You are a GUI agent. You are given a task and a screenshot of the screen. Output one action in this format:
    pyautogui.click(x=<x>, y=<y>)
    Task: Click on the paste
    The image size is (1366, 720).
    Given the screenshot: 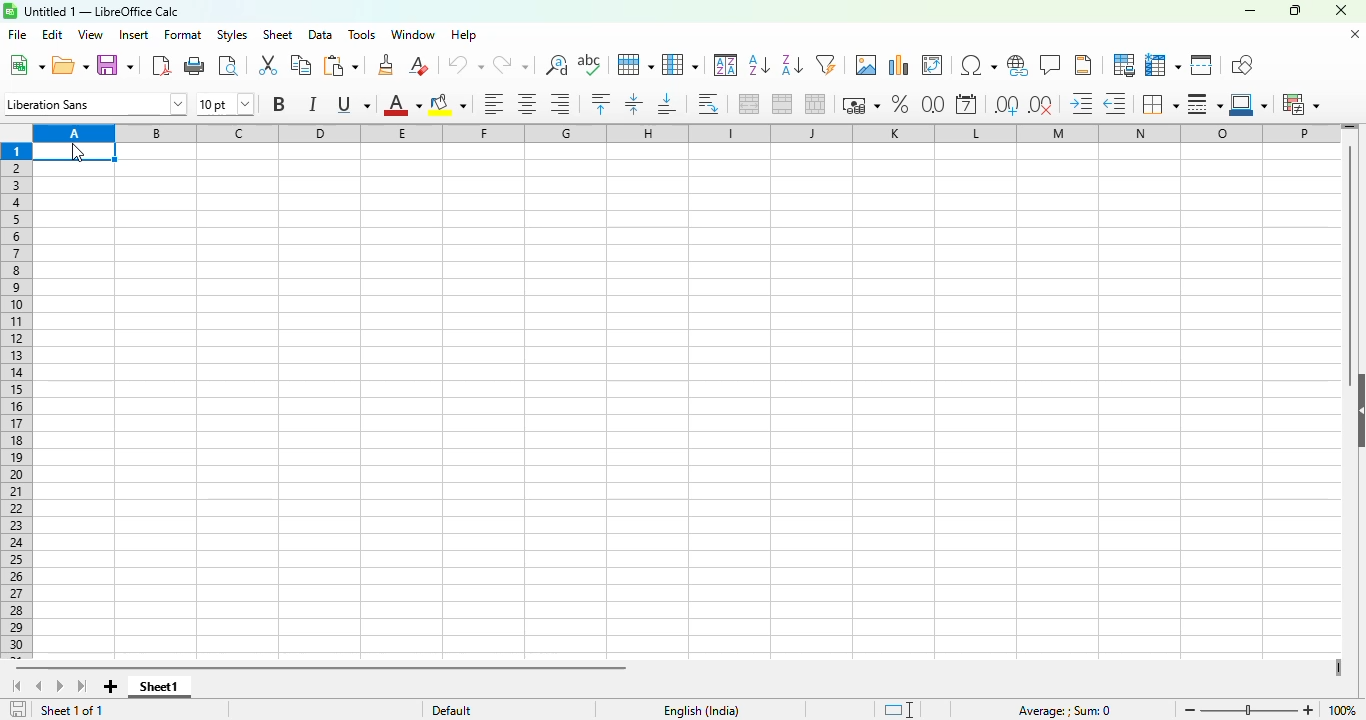 What is the action you would take?
    pyautogui.click(x=340, y=66)
    